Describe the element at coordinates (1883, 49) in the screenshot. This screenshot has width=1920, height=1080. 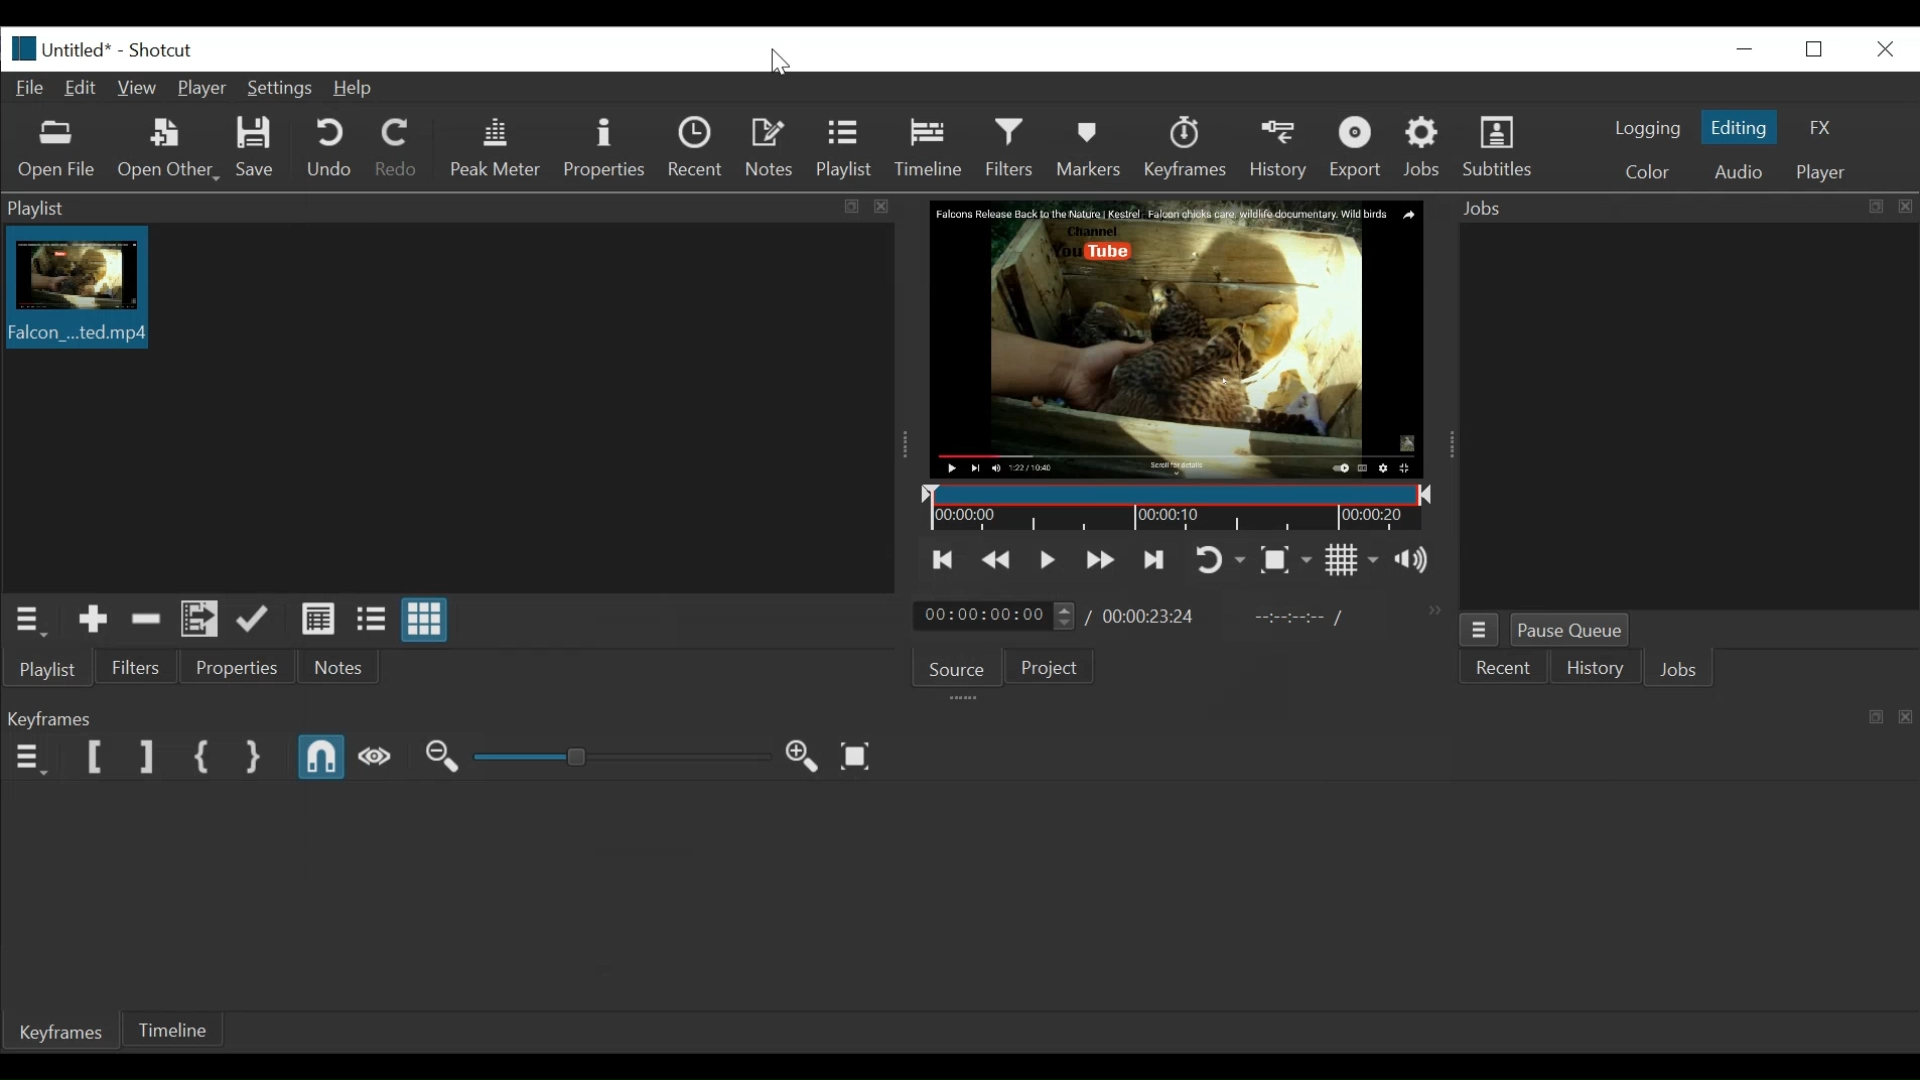
I see `Close` at that location.